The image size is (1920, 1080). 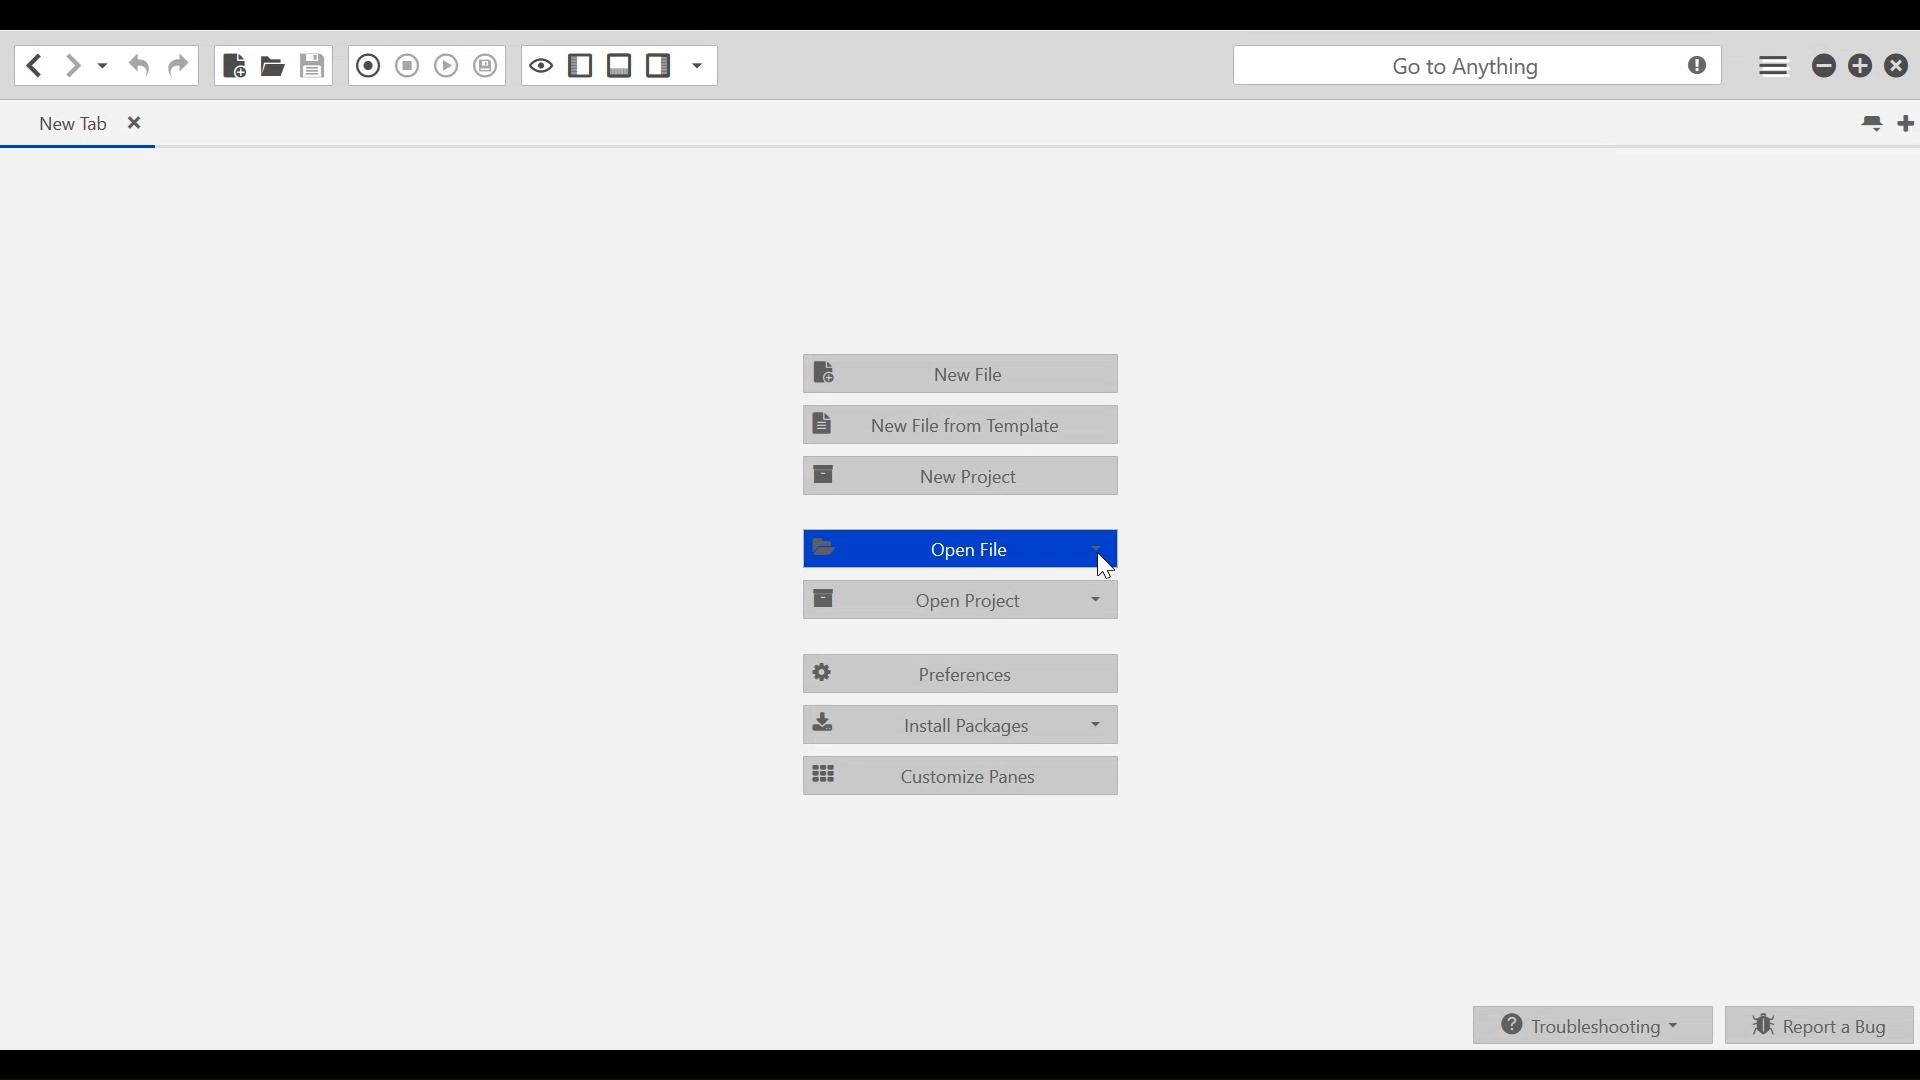 I want to click on Application menu, so click(x=1773, y=65).